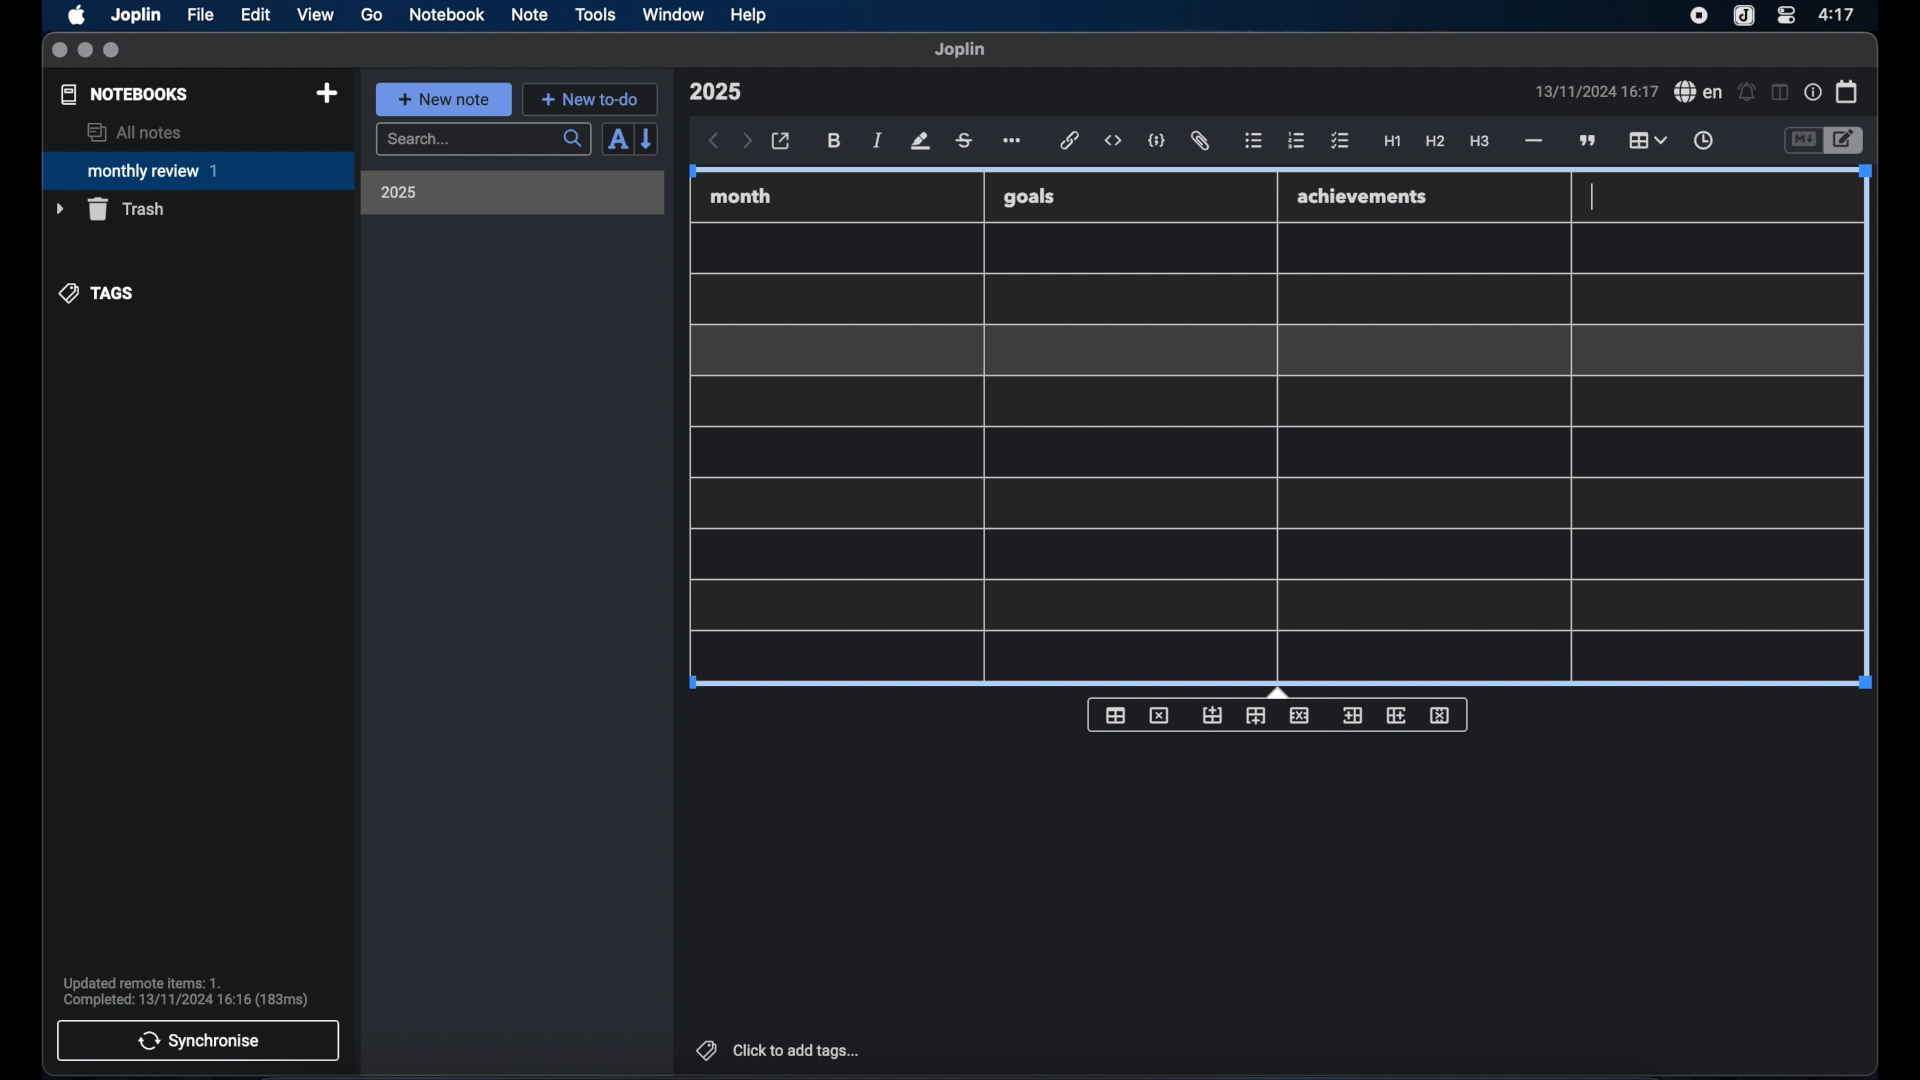 This screenshot has height=1080, width=1920. What do you see at coordinates (1645, 140) in the screenshot?
I see `table highlighted` at bounding box center [1645, 140].